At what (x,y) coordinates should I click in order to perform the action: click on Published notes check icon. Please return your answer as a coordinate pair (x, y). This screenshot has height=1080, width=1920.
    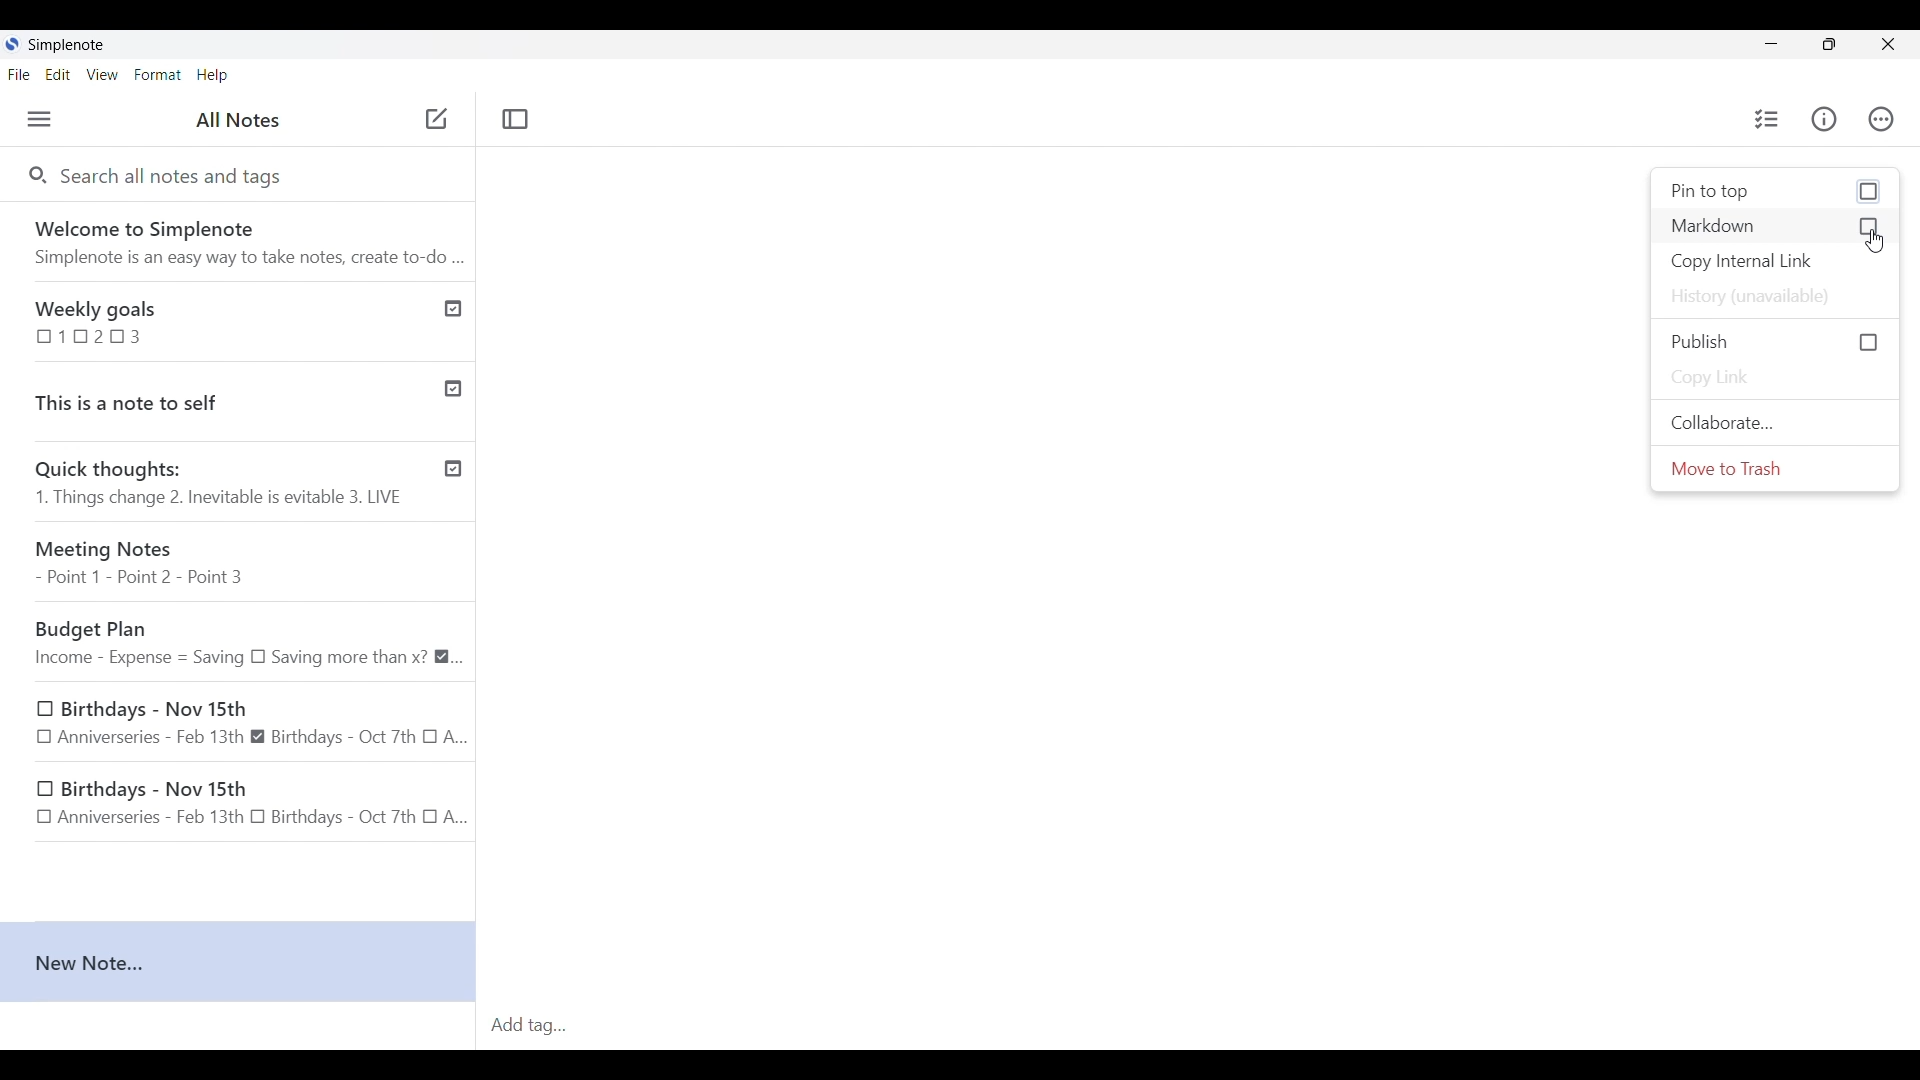
    Looking at the image, I should click on (453, 385).